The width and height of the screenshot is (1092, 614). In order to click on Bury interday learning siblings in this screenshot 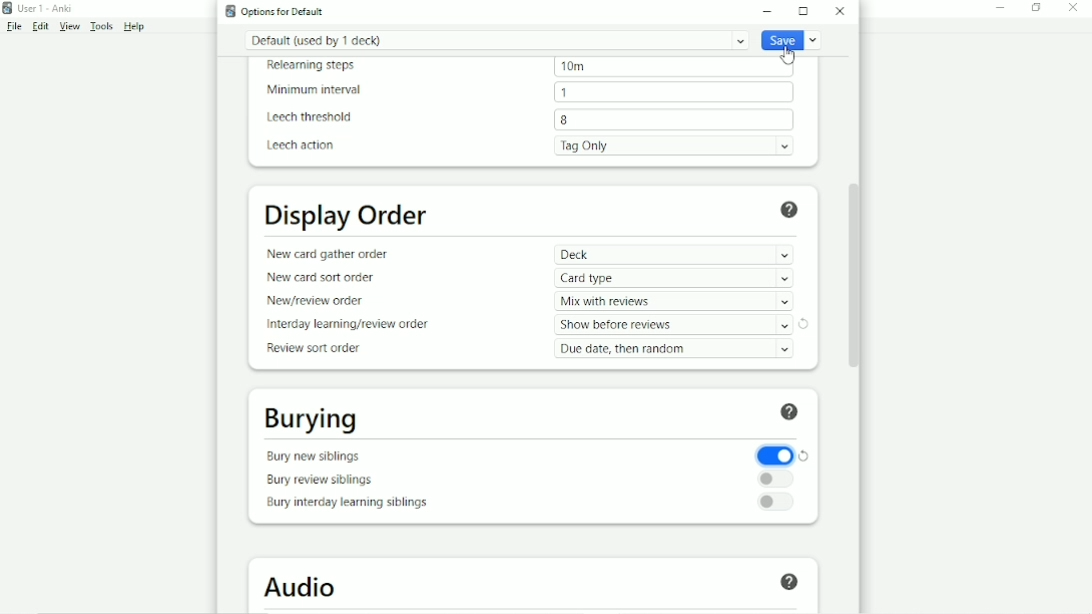, I will do `click(349, 504)`.